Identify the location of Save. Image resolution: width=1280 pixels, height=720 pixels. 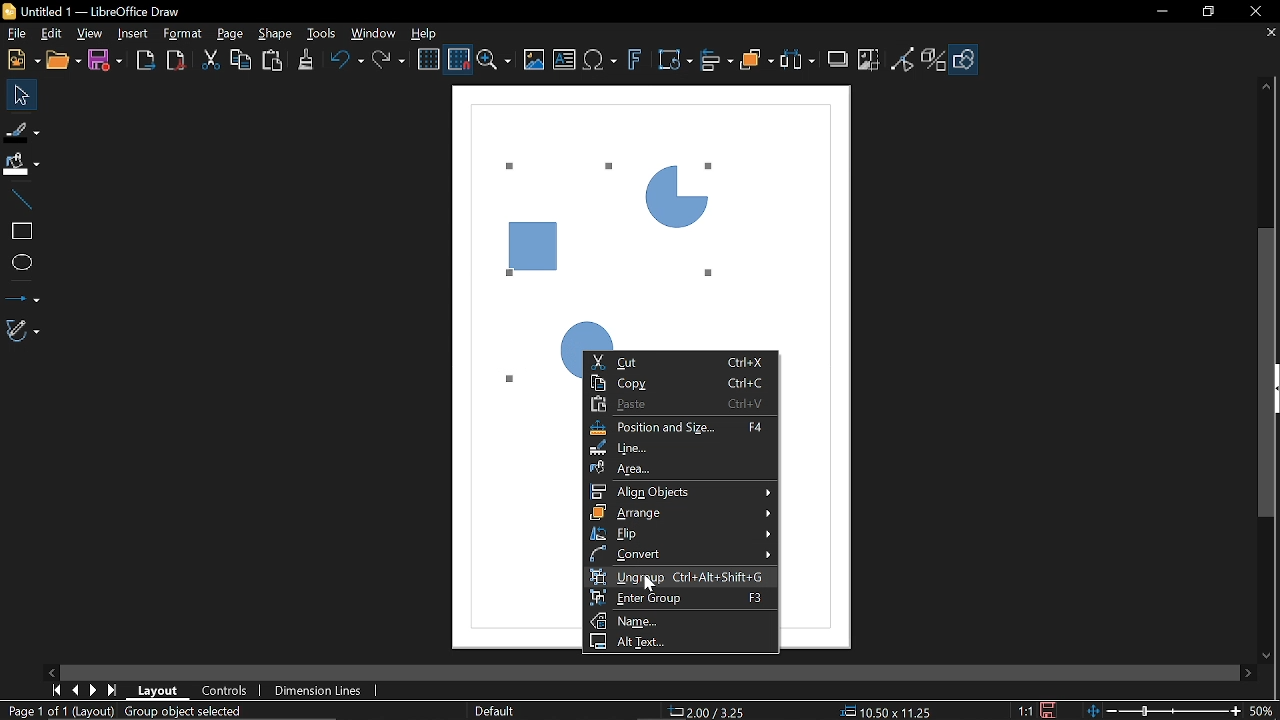
(1047, 710).